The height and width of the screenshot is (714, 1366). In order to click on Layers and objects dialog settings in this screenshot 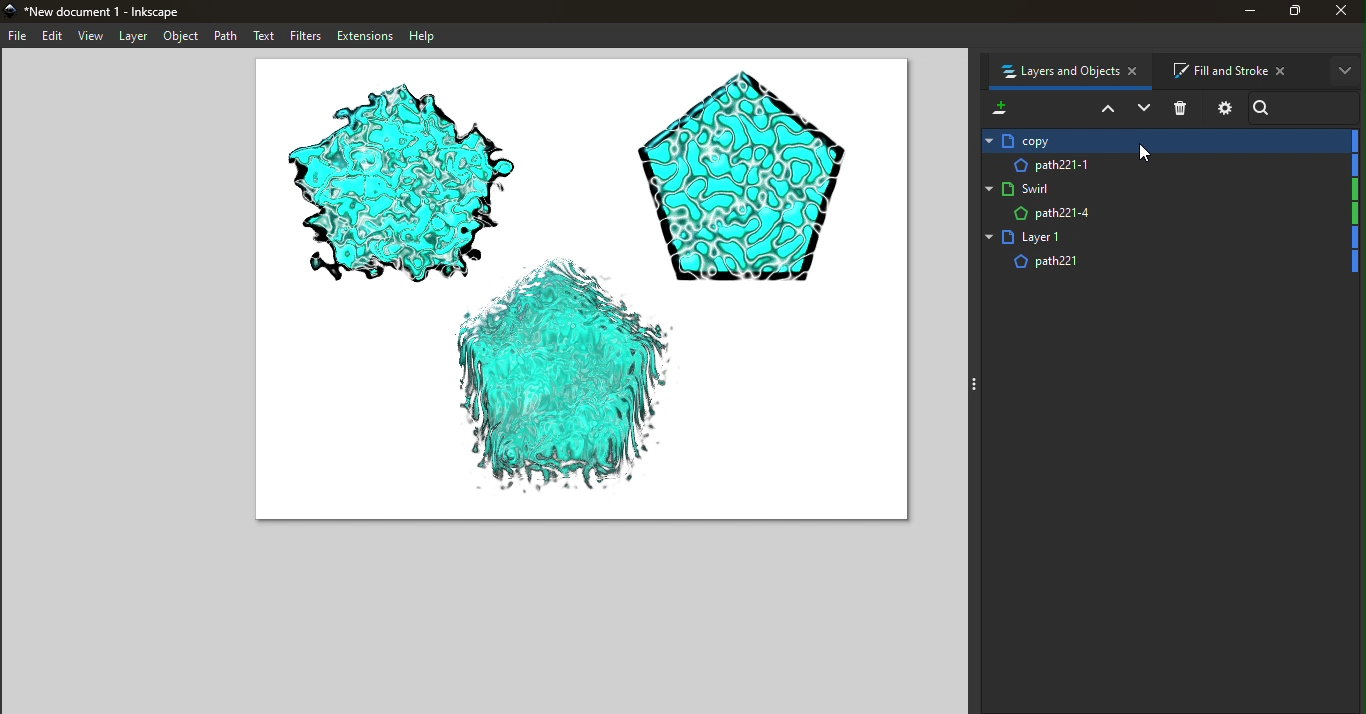, I will do `click(1222, 109)`.